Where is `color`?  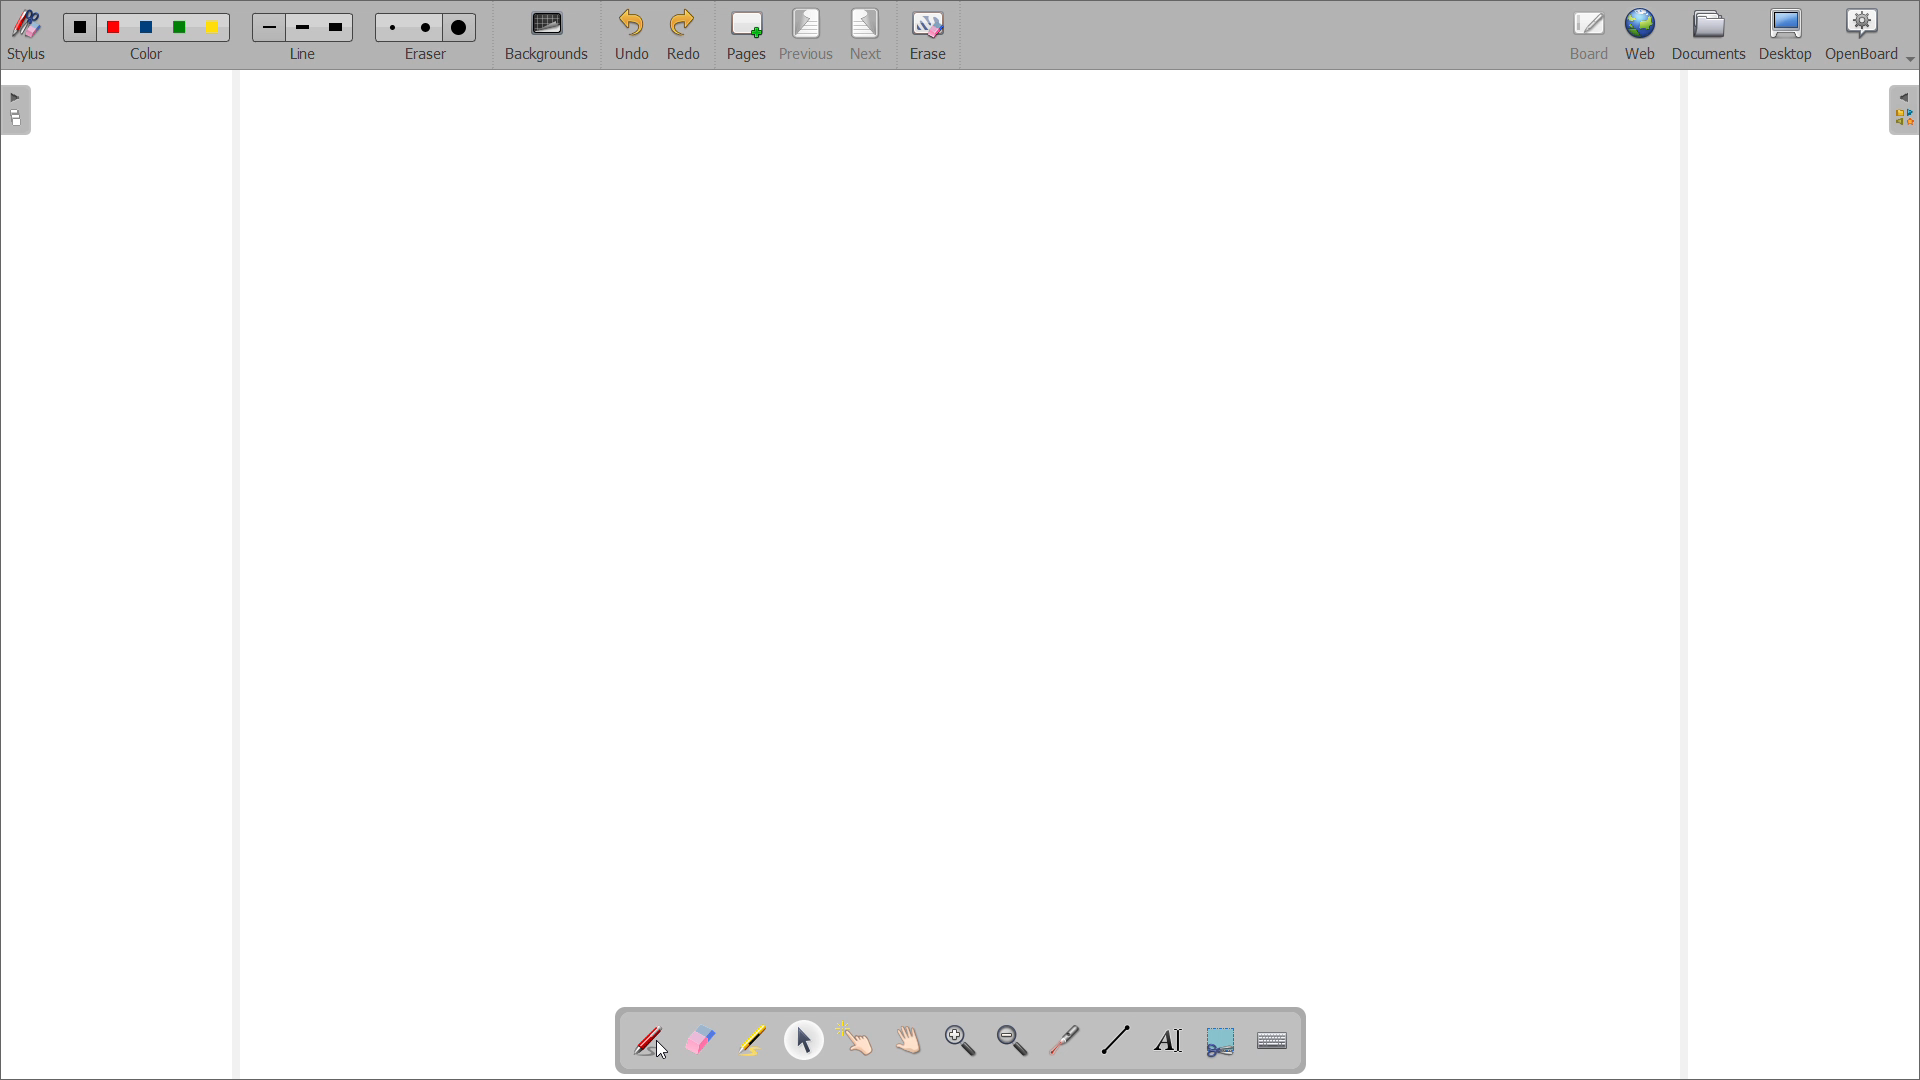
color is located at coordinates (182, 28).